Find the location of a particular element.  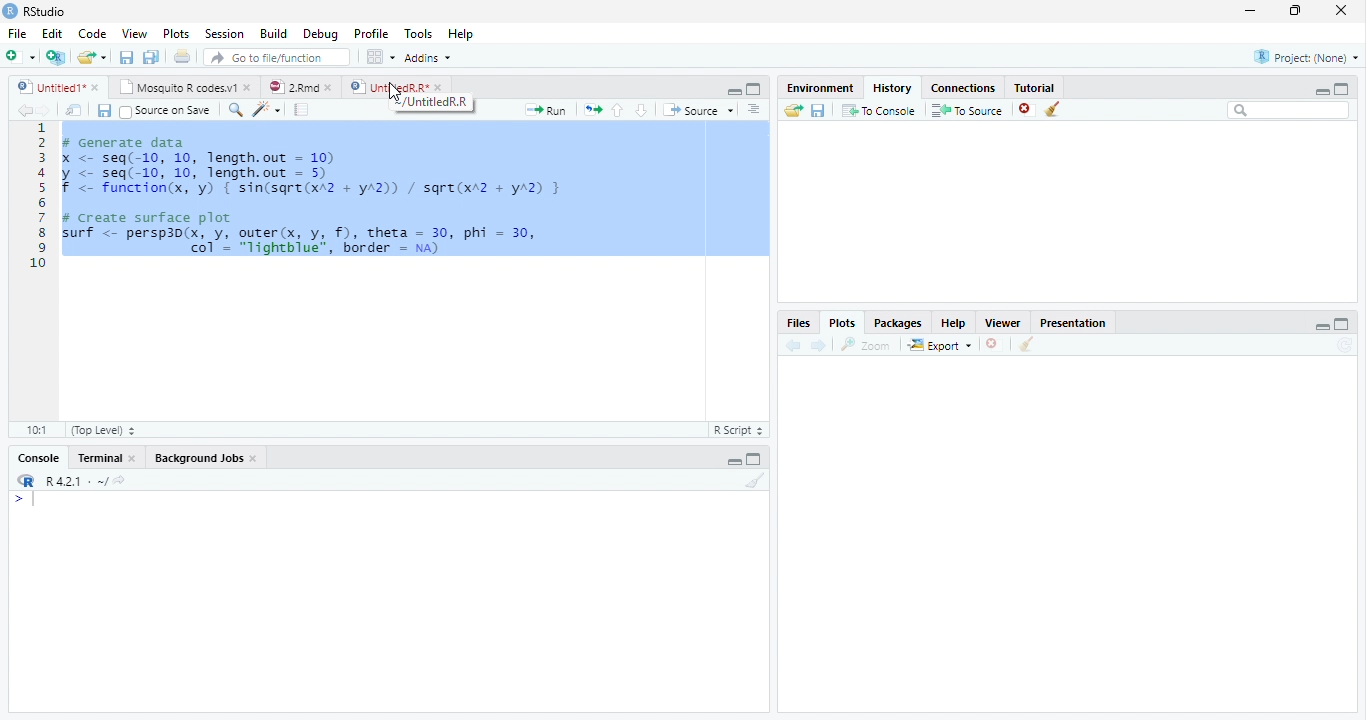

View the current working directory is located at coordinates (120, 478).